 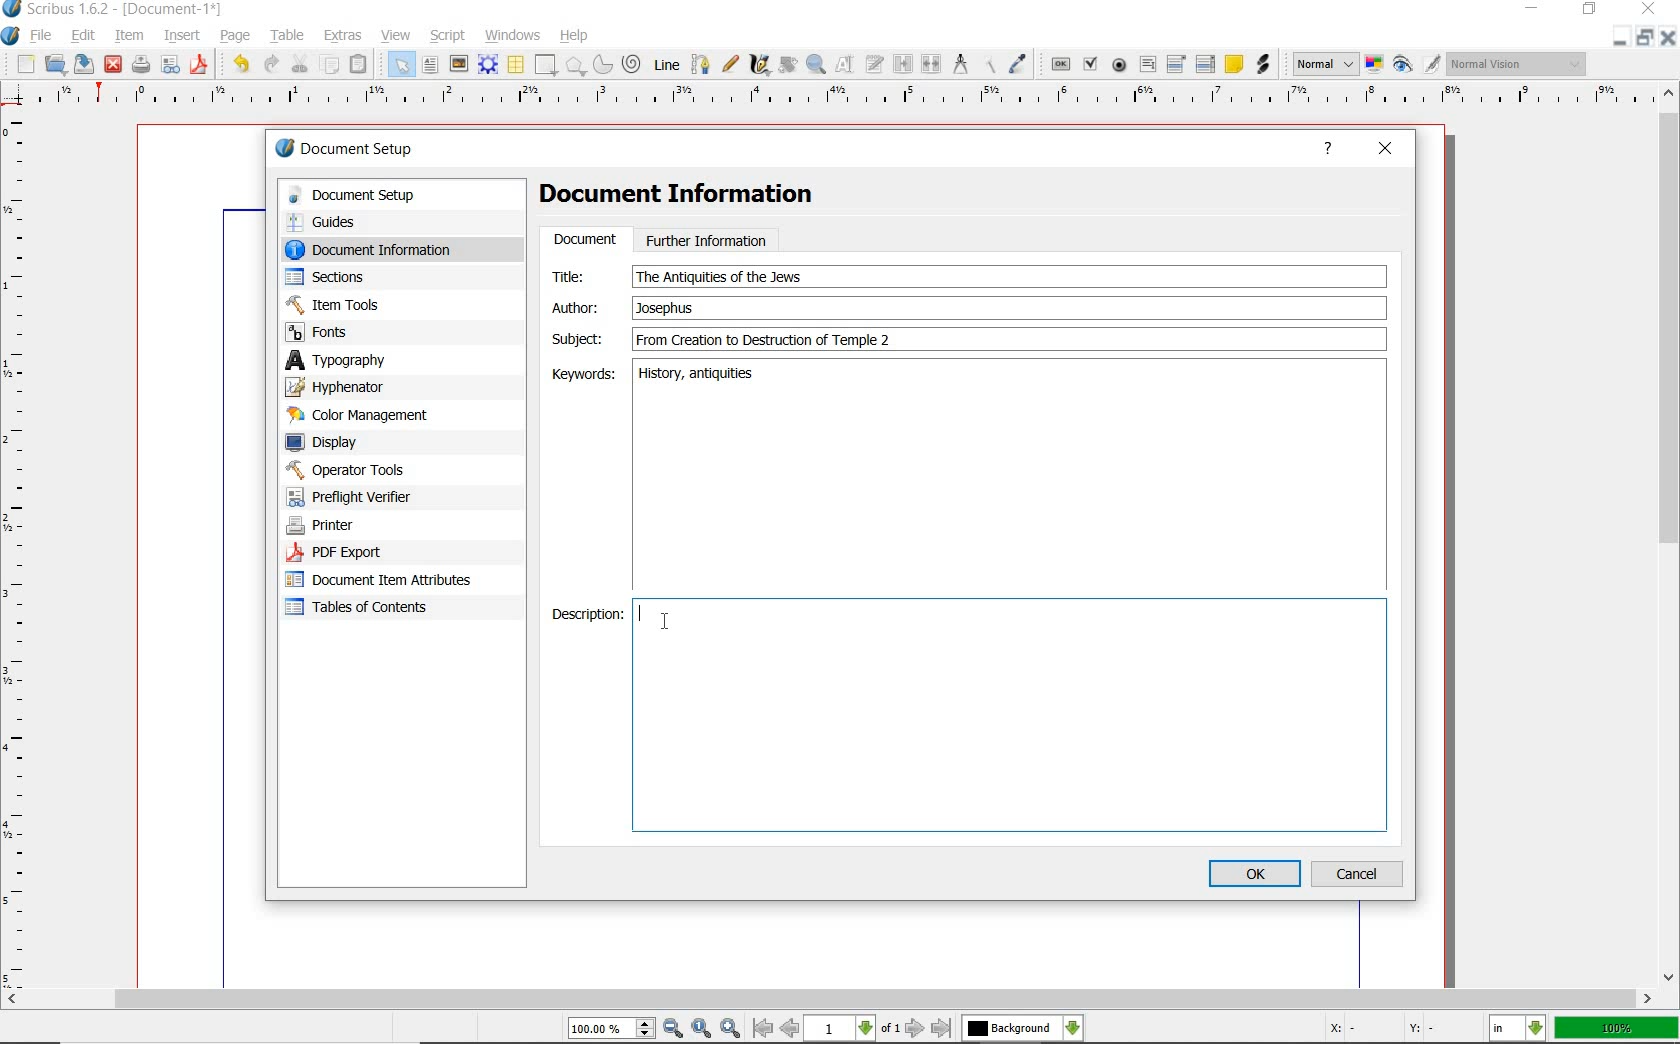 I want to click on restore, so click(x=1642, y=38).